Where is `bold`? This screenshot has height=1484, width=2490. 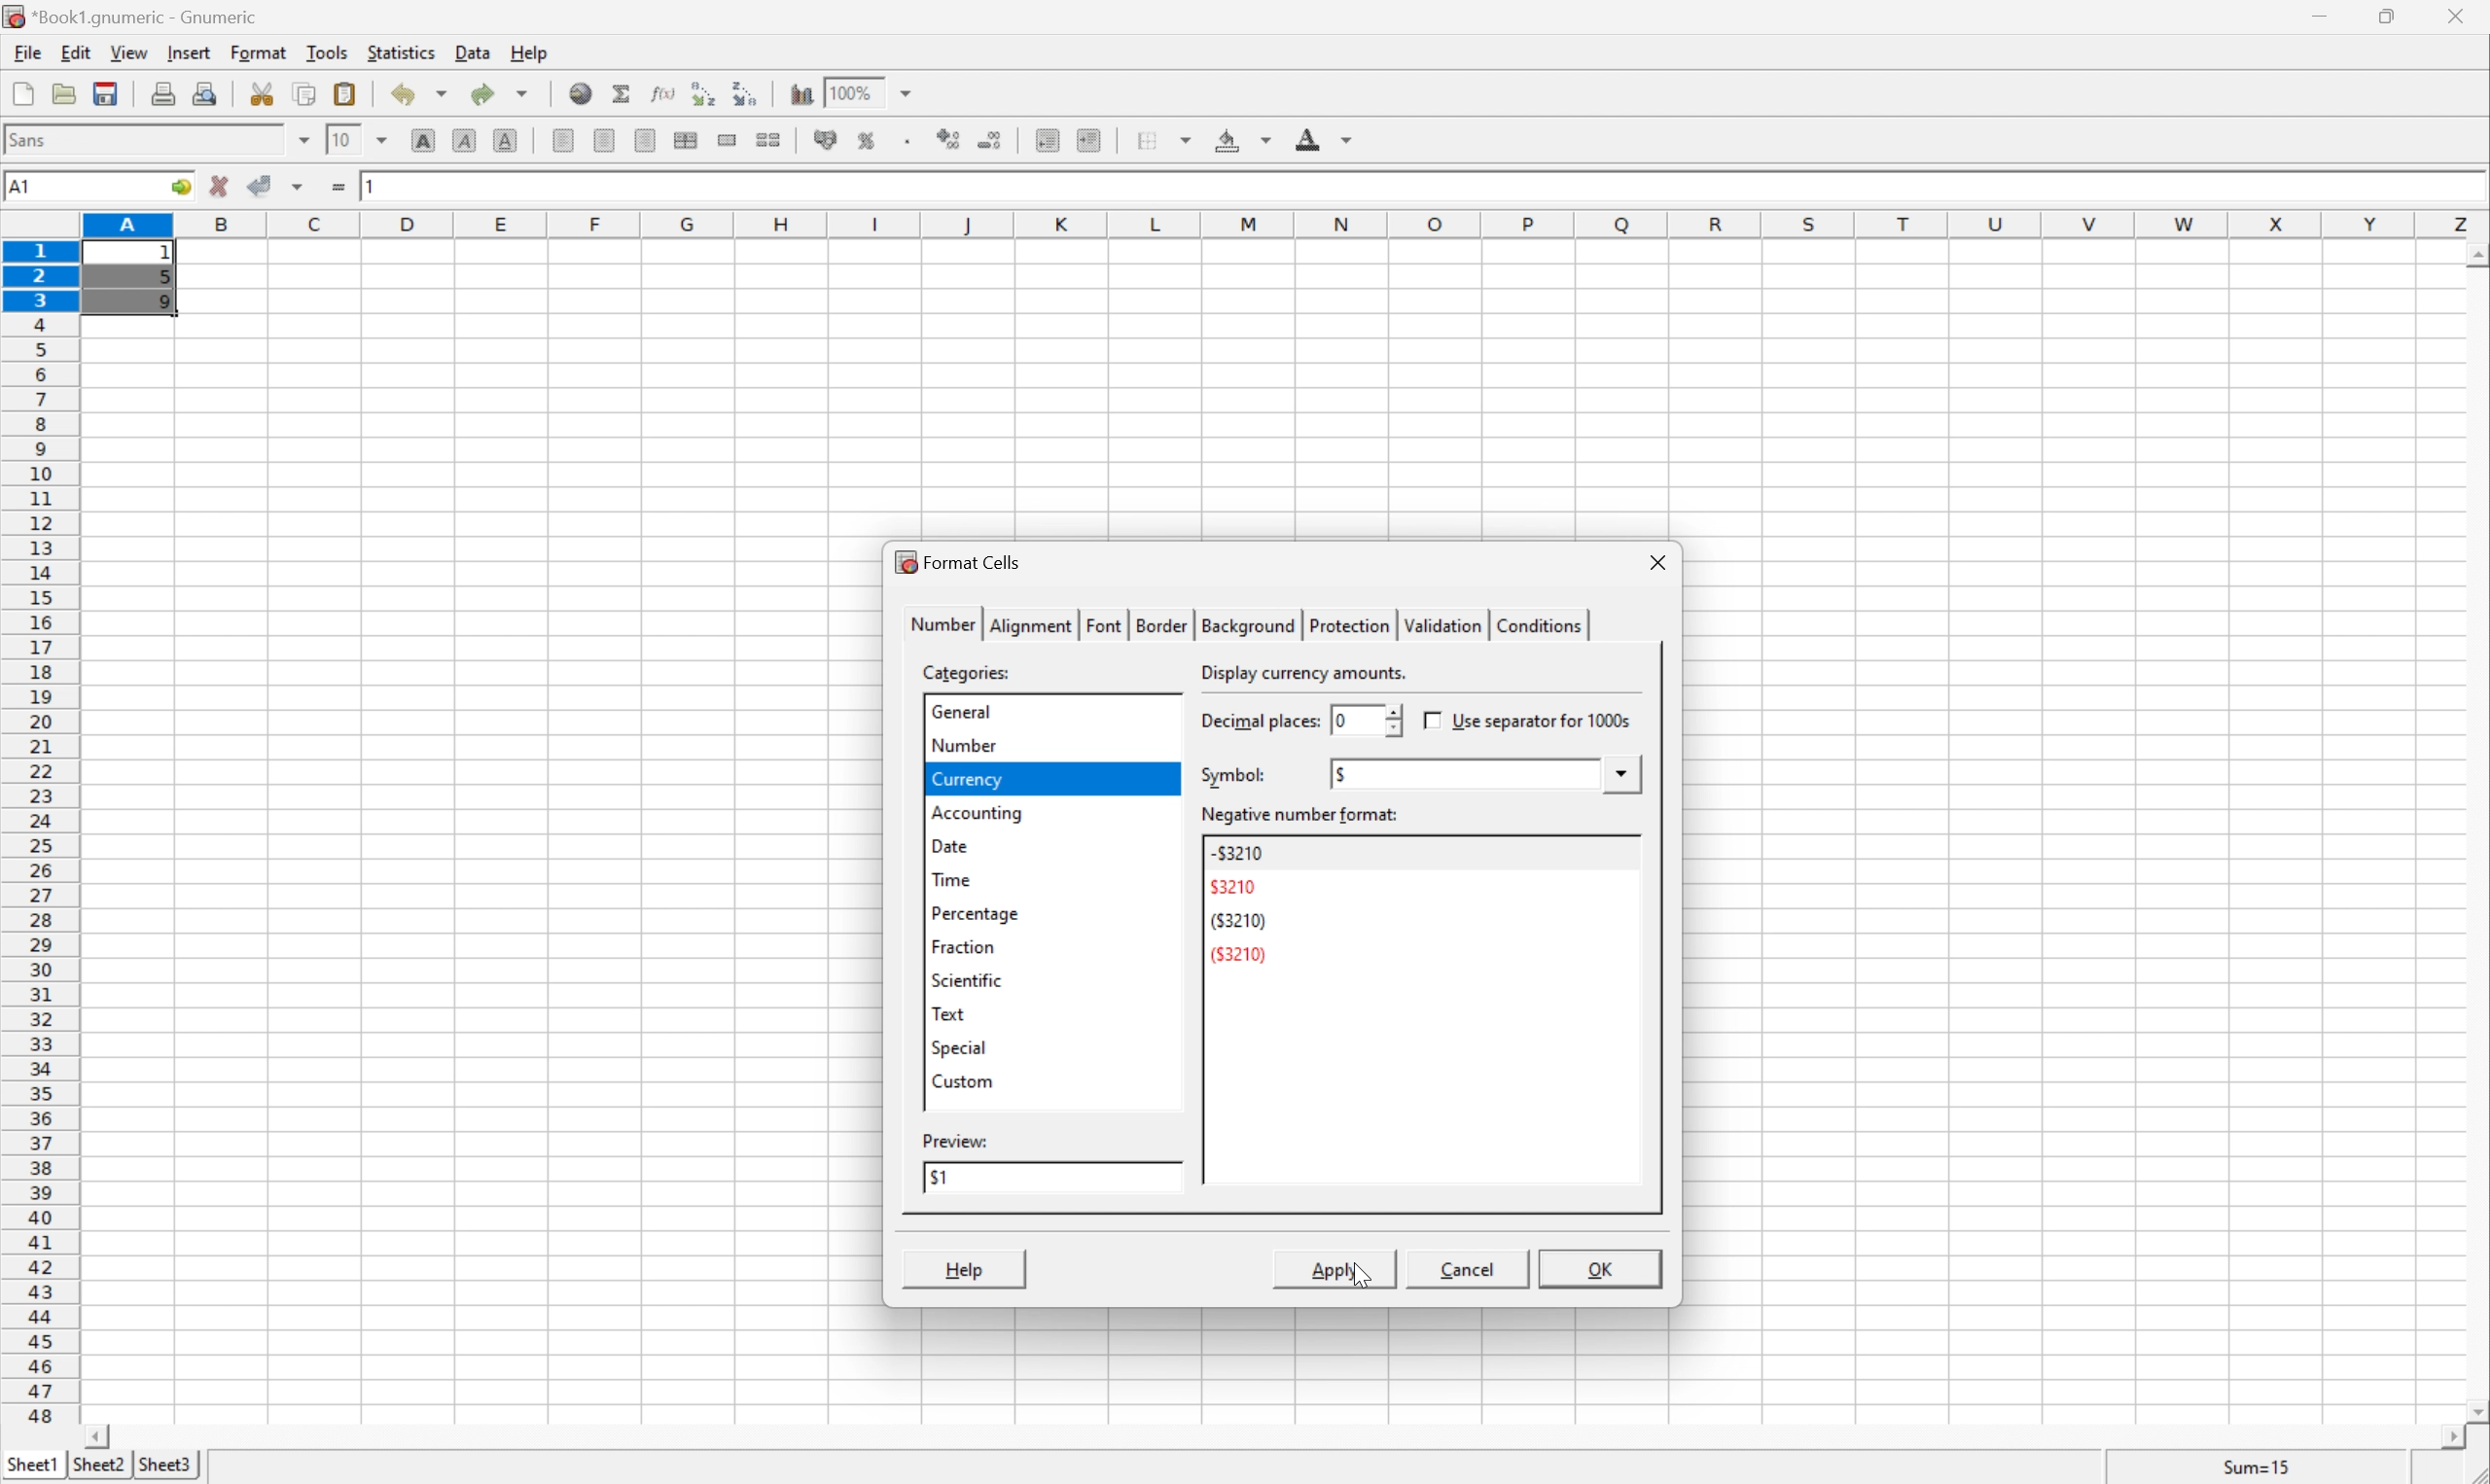 bold is located at coordinates (428, 141).